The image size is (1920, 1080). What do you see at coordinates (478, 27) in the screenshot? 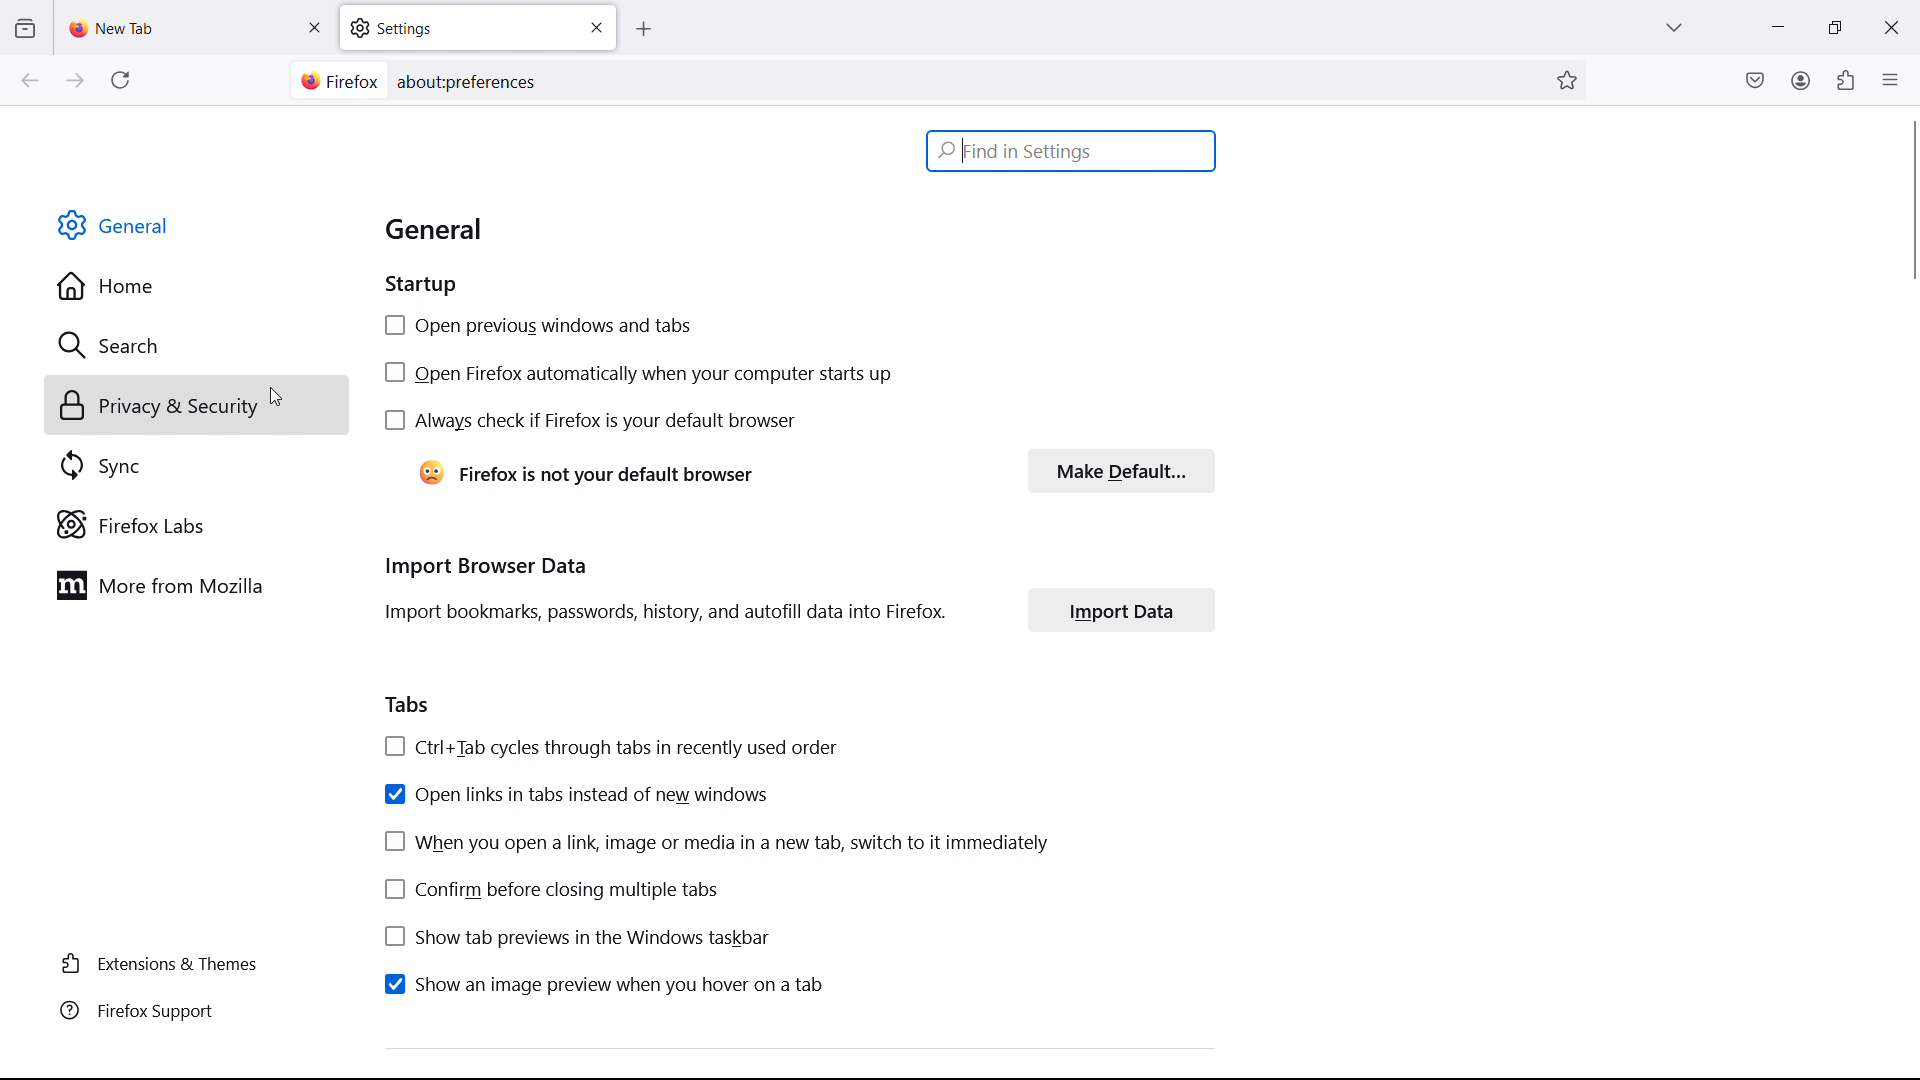
I see `settings tab` at bounding box center [478, 27].